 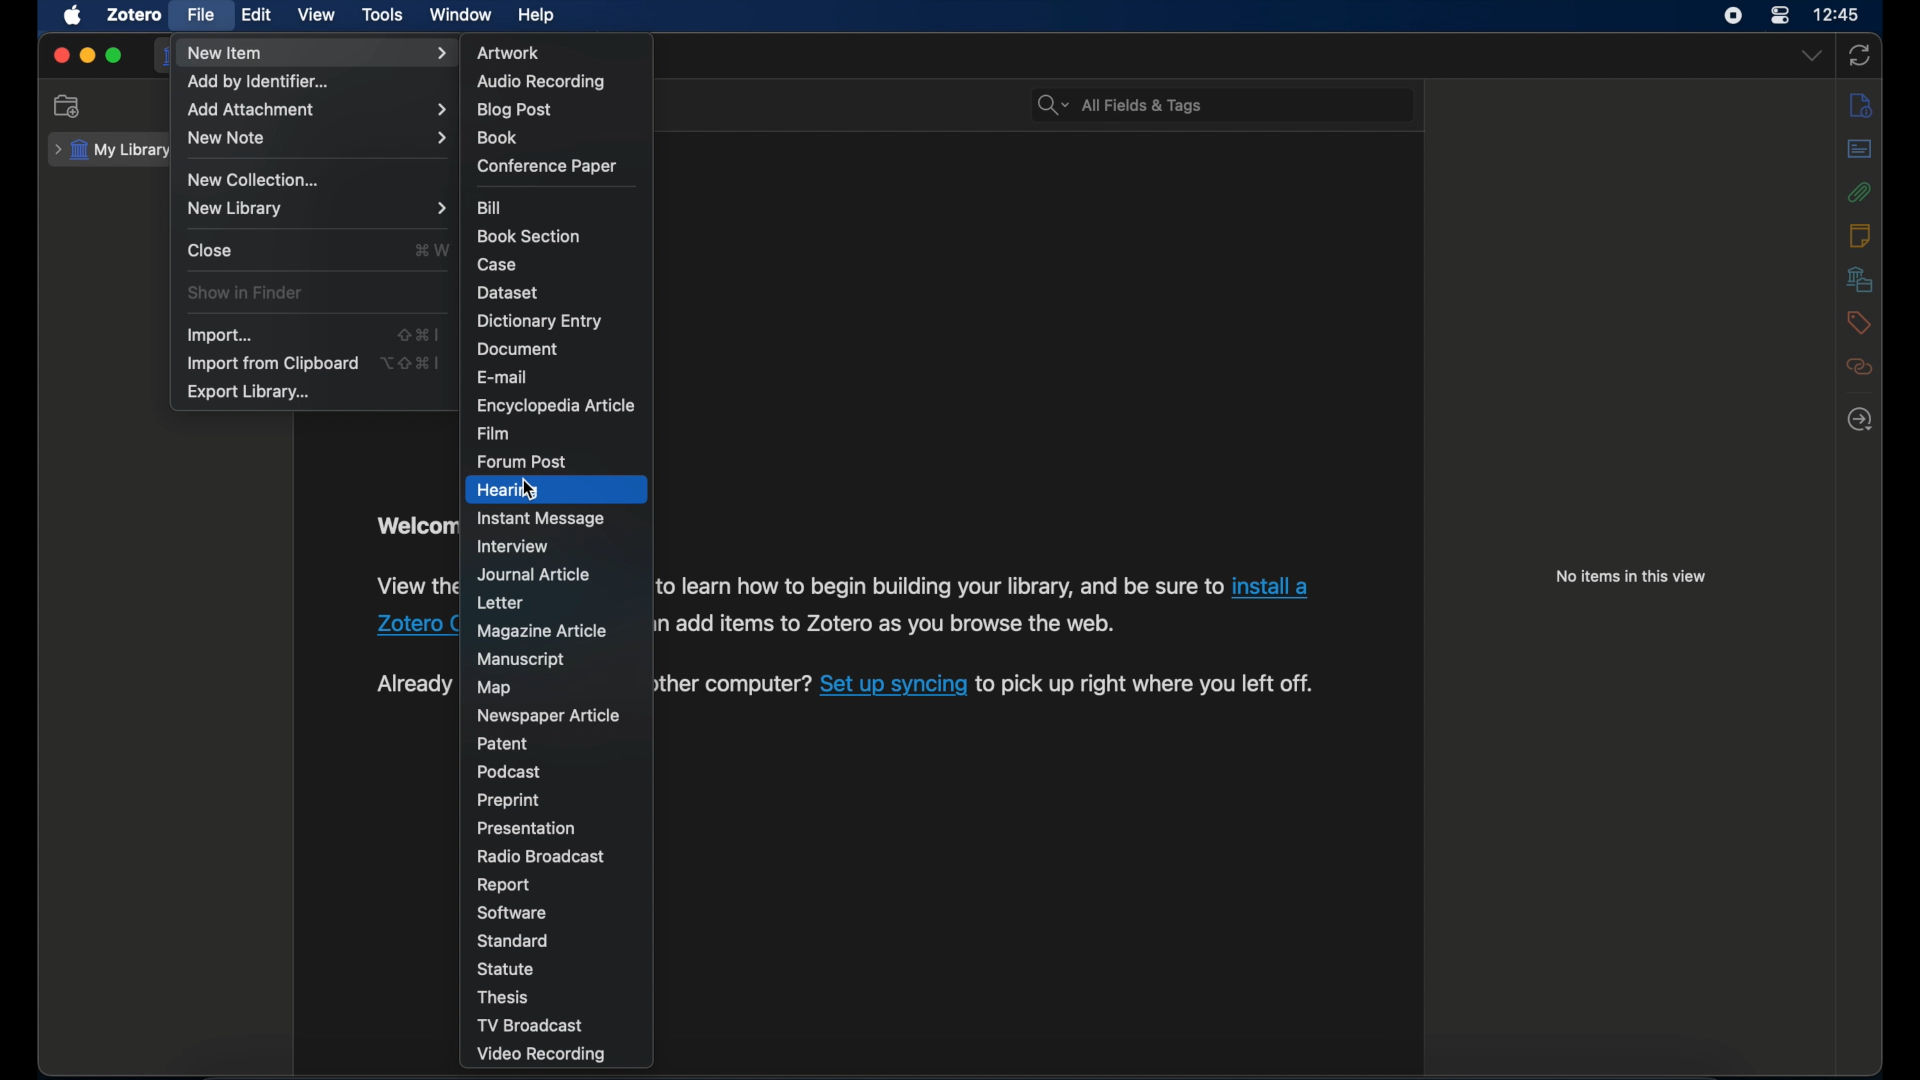 I want to click on screen recorder , so click(x=1730, y=16).